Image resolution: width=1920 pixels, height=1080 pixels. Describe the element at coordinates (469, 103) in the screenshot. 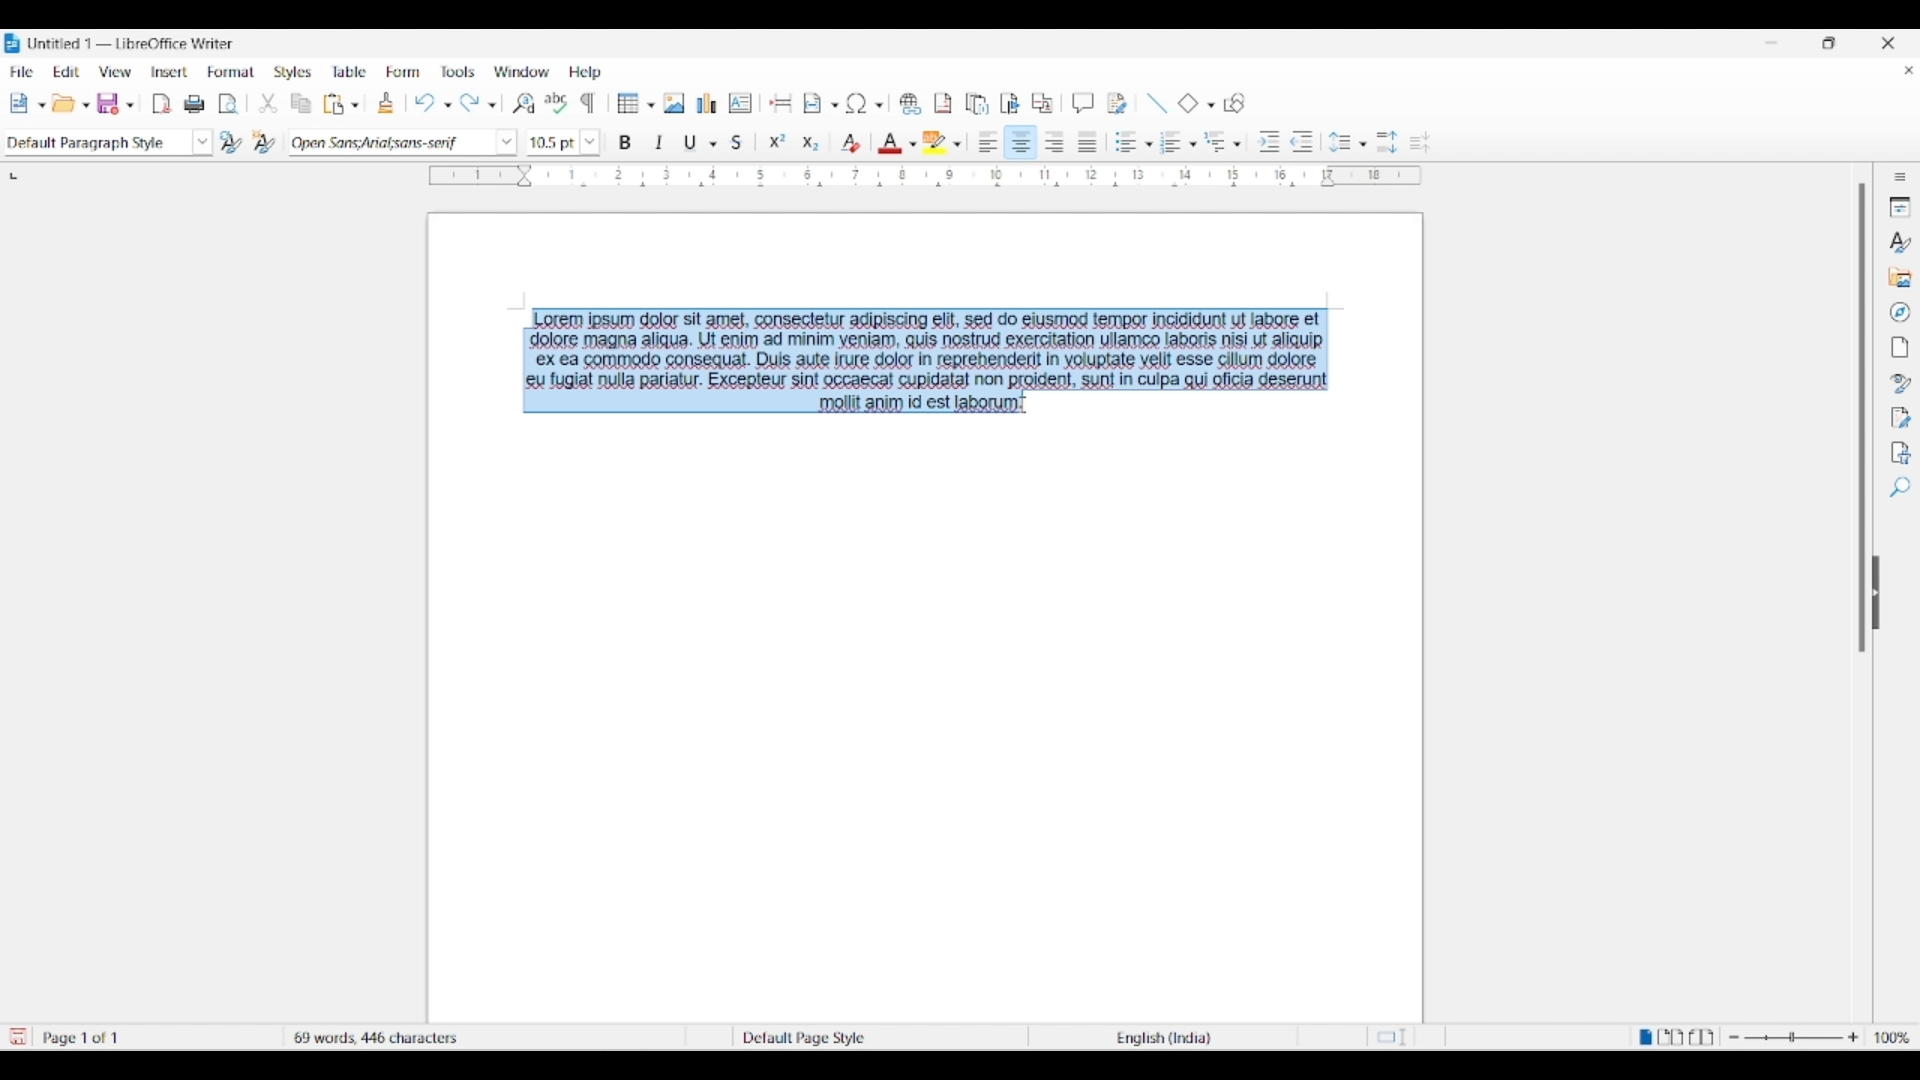

I see `Redo last action` at that location.